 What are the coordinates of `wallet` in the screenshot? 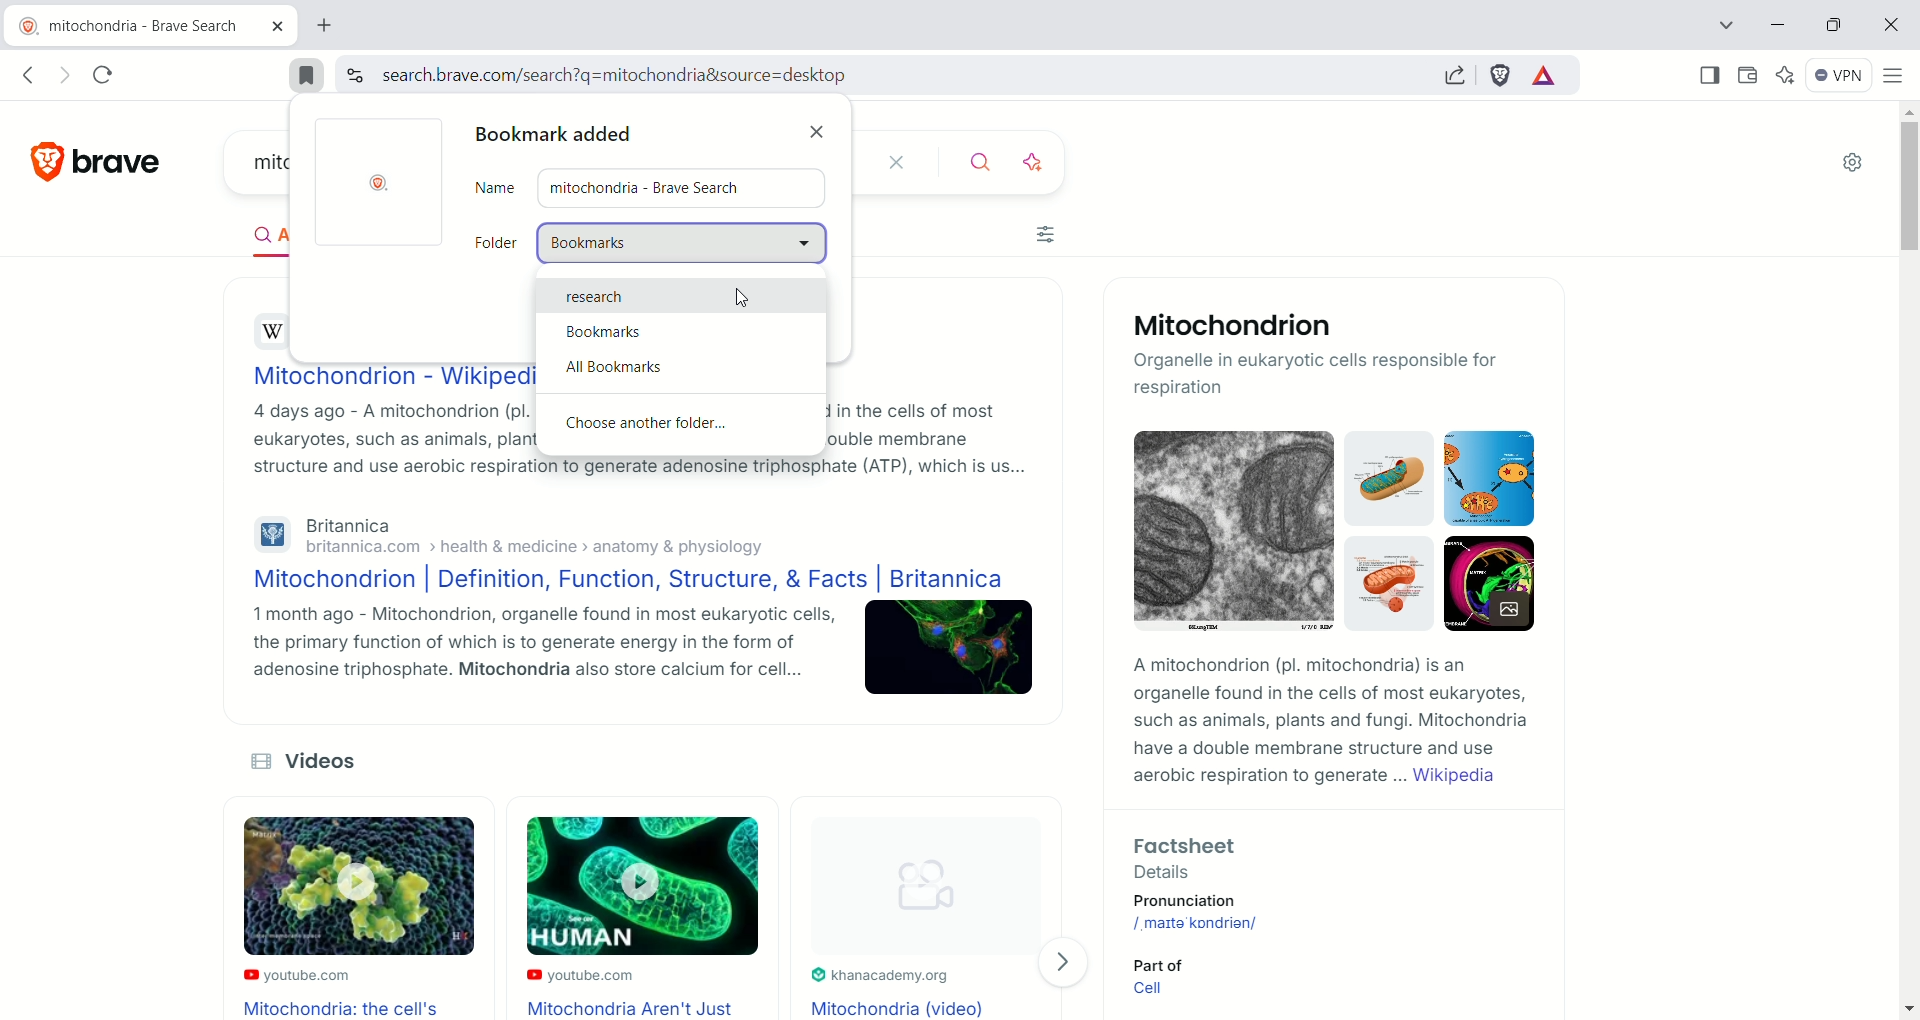 It's located at (1748, 76).